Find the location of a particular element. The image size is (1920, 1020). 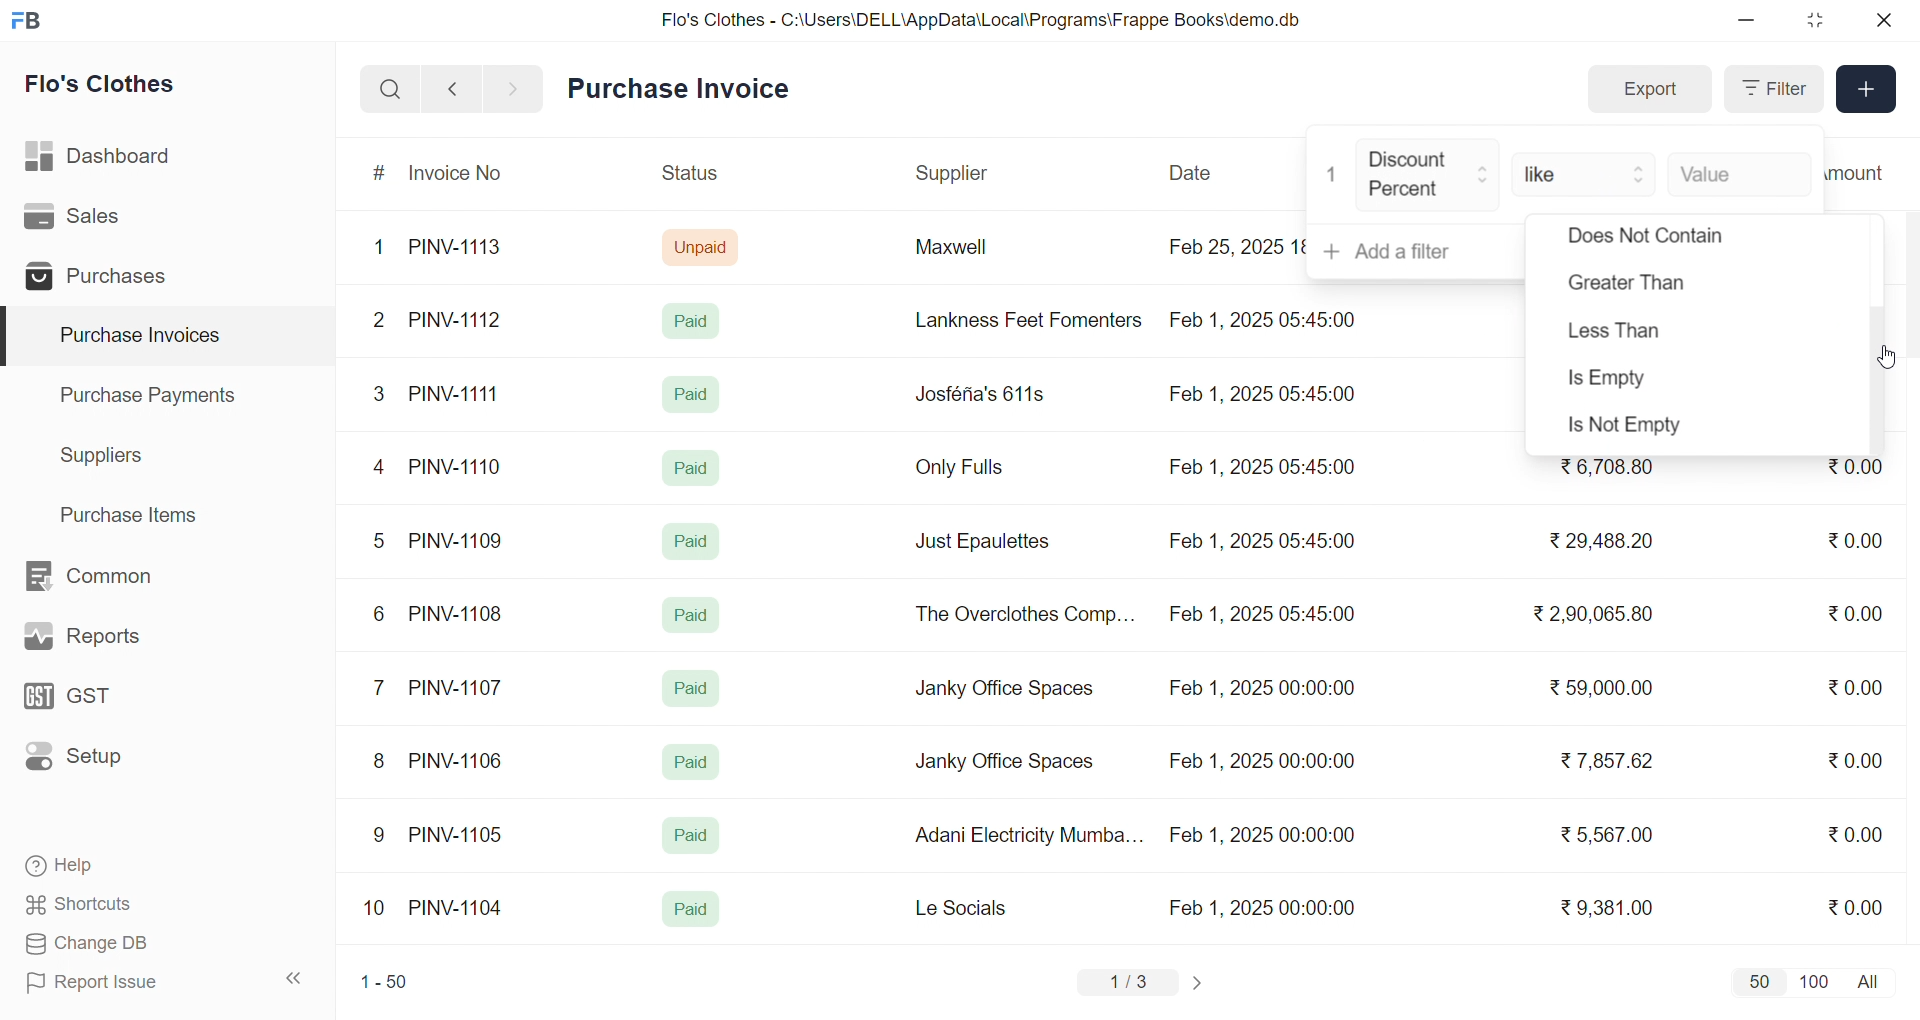

Unpaid is located at coordinates (703, 246).